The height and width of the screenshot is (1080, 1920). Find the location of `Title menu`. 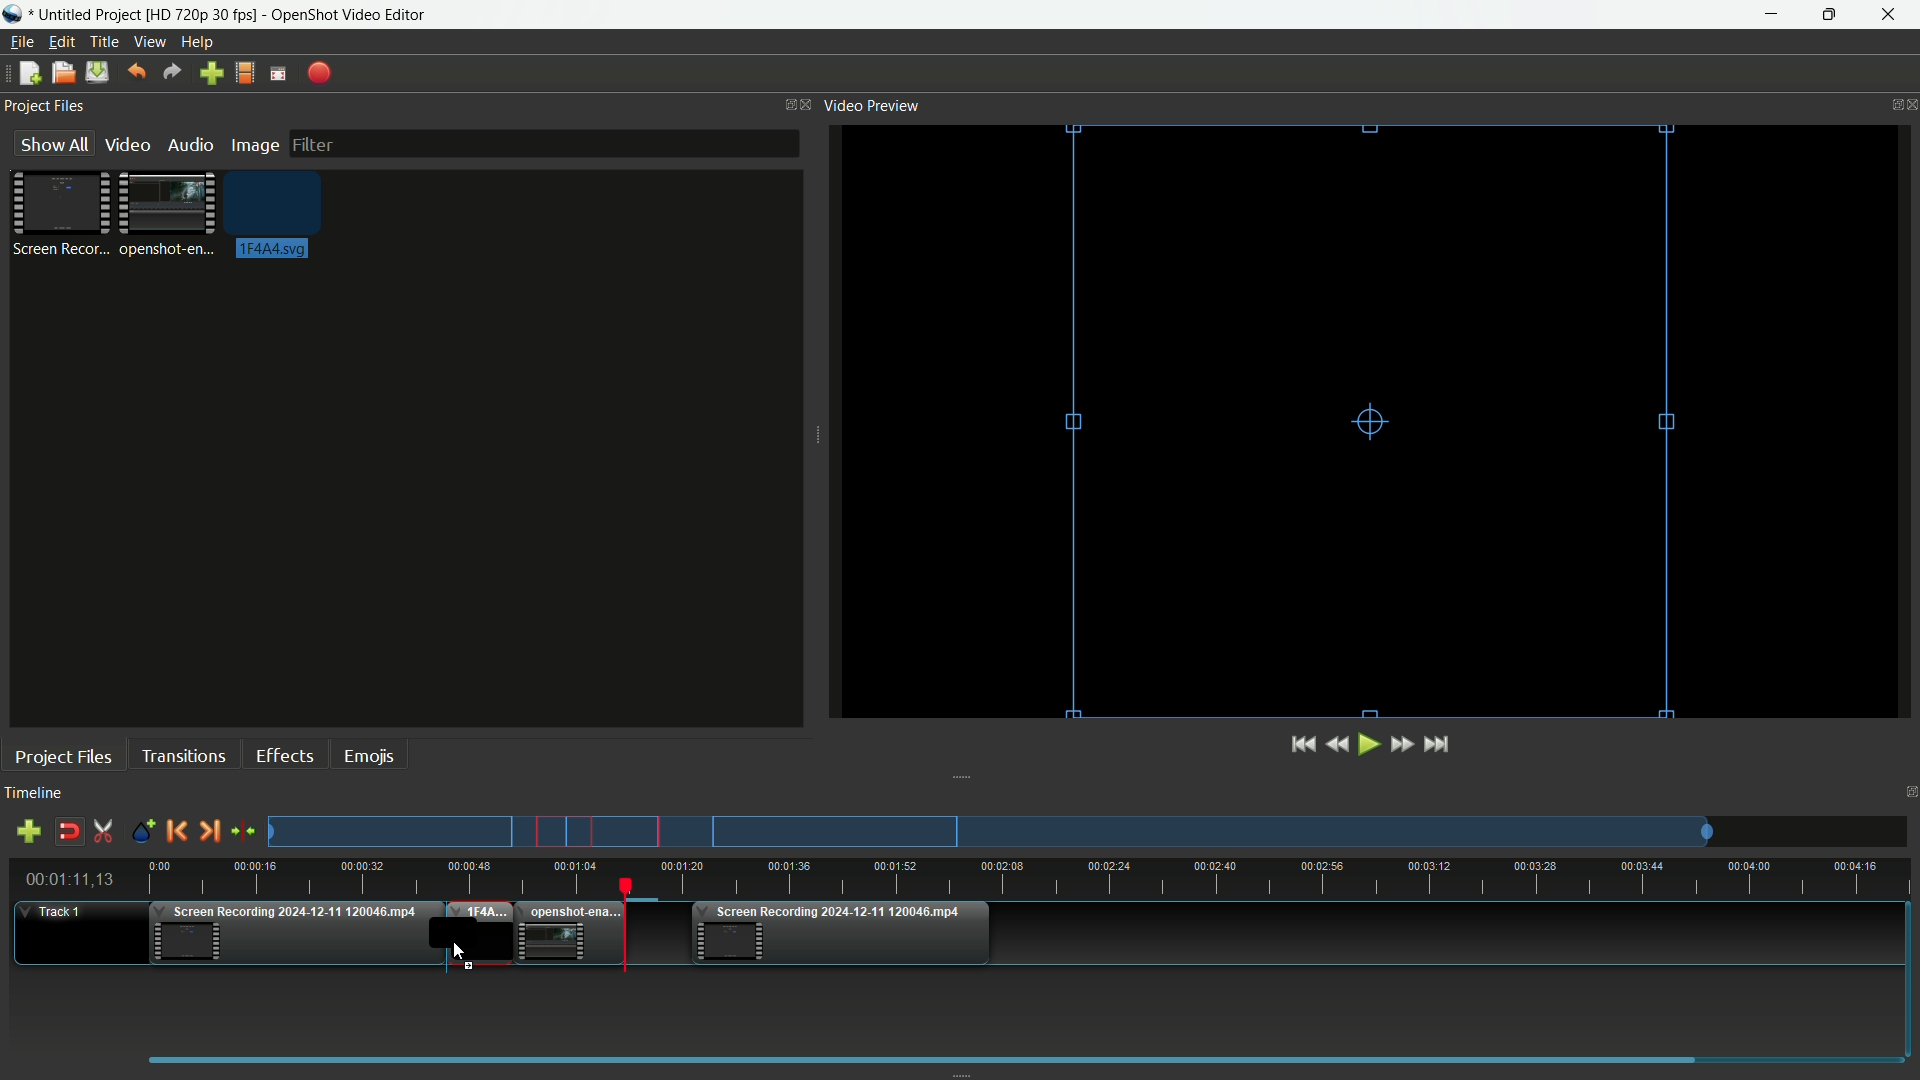

Title menu is located at coordinates (100, 44).